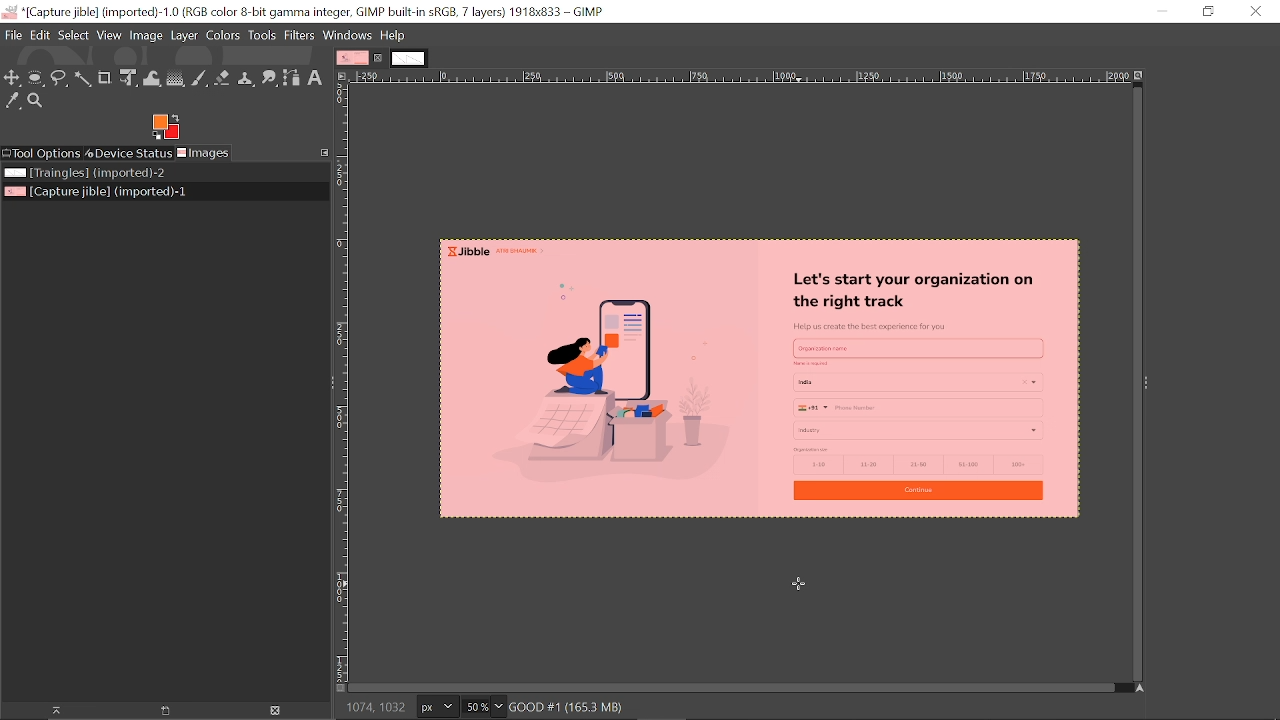  I want to click on Toggle quick mask on/off, so click(339, 690).